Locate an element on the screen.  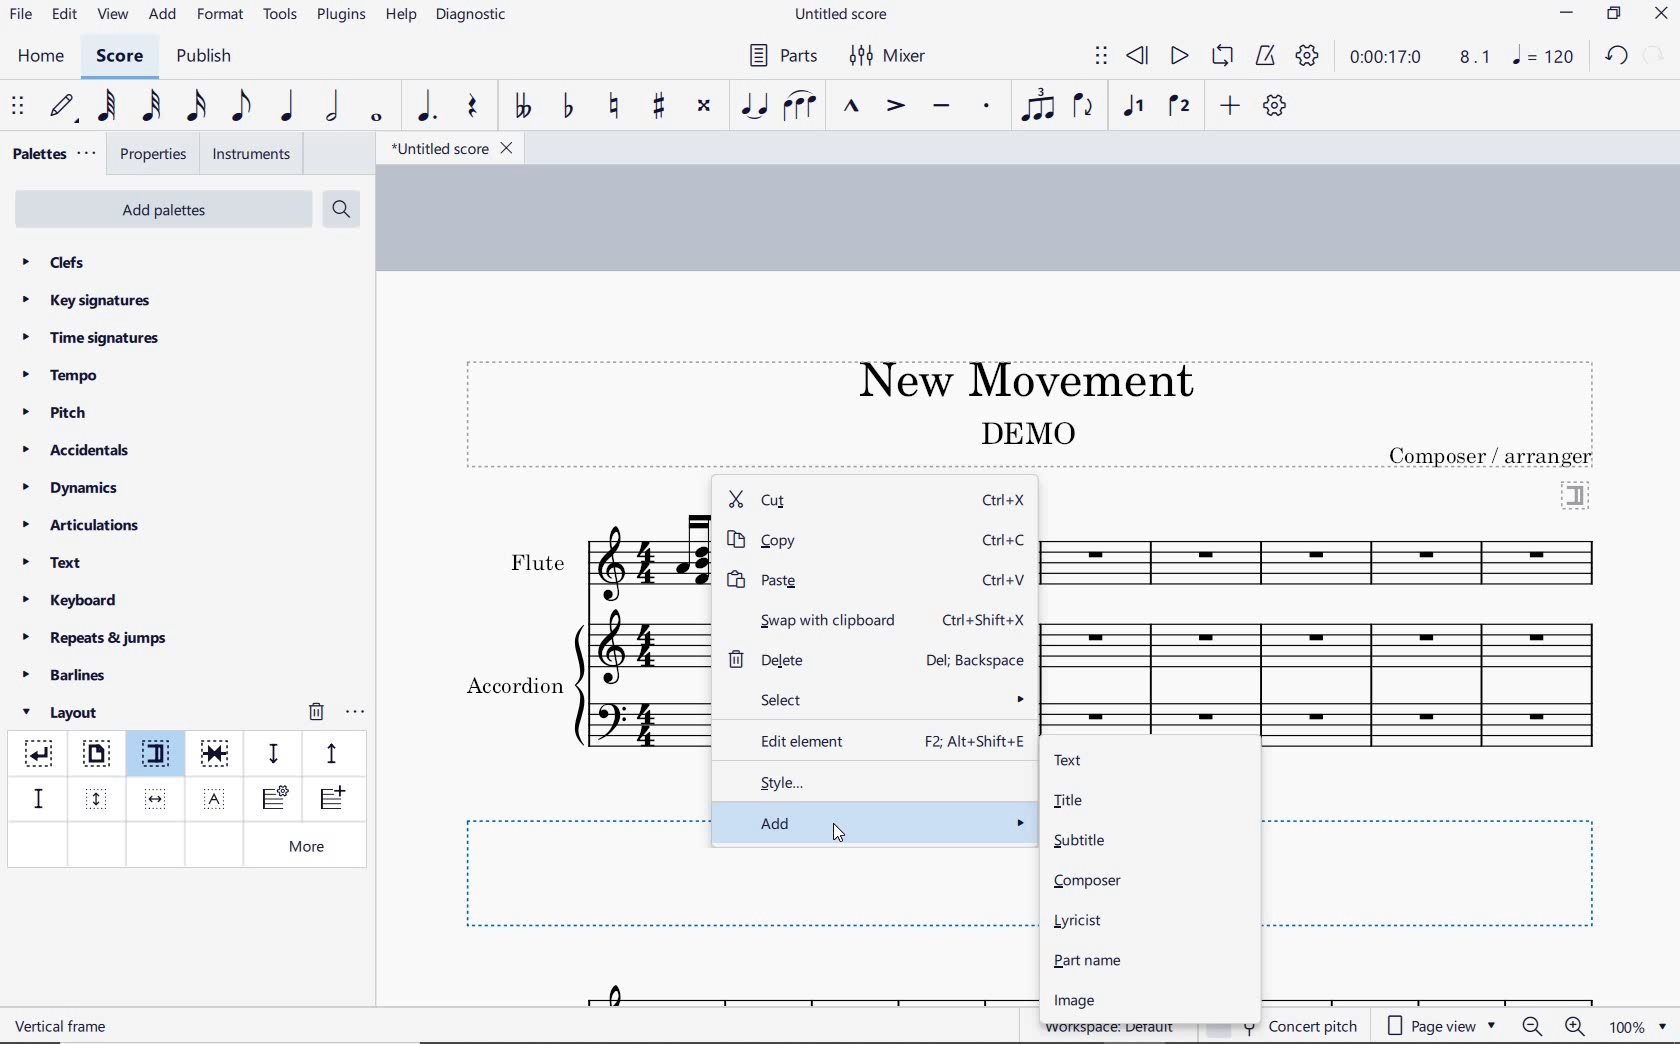
Mixer is located at coordinates (889, 56).